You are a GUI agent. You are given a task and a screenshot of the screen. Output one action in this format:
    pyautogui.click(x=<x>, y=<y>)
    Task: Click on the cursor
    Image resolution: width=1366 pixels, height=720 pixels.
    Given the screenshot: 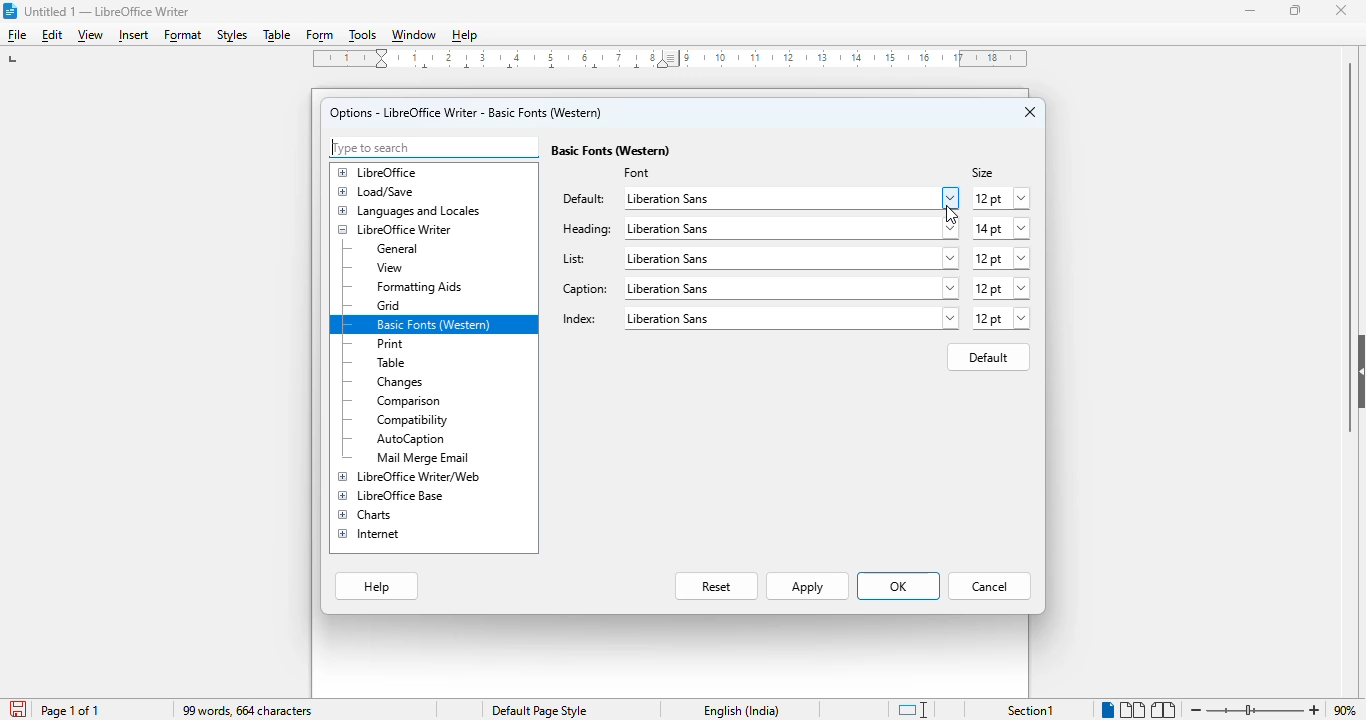 What is the action you would take?
    pyautogui.click(x=951, y=215)
    